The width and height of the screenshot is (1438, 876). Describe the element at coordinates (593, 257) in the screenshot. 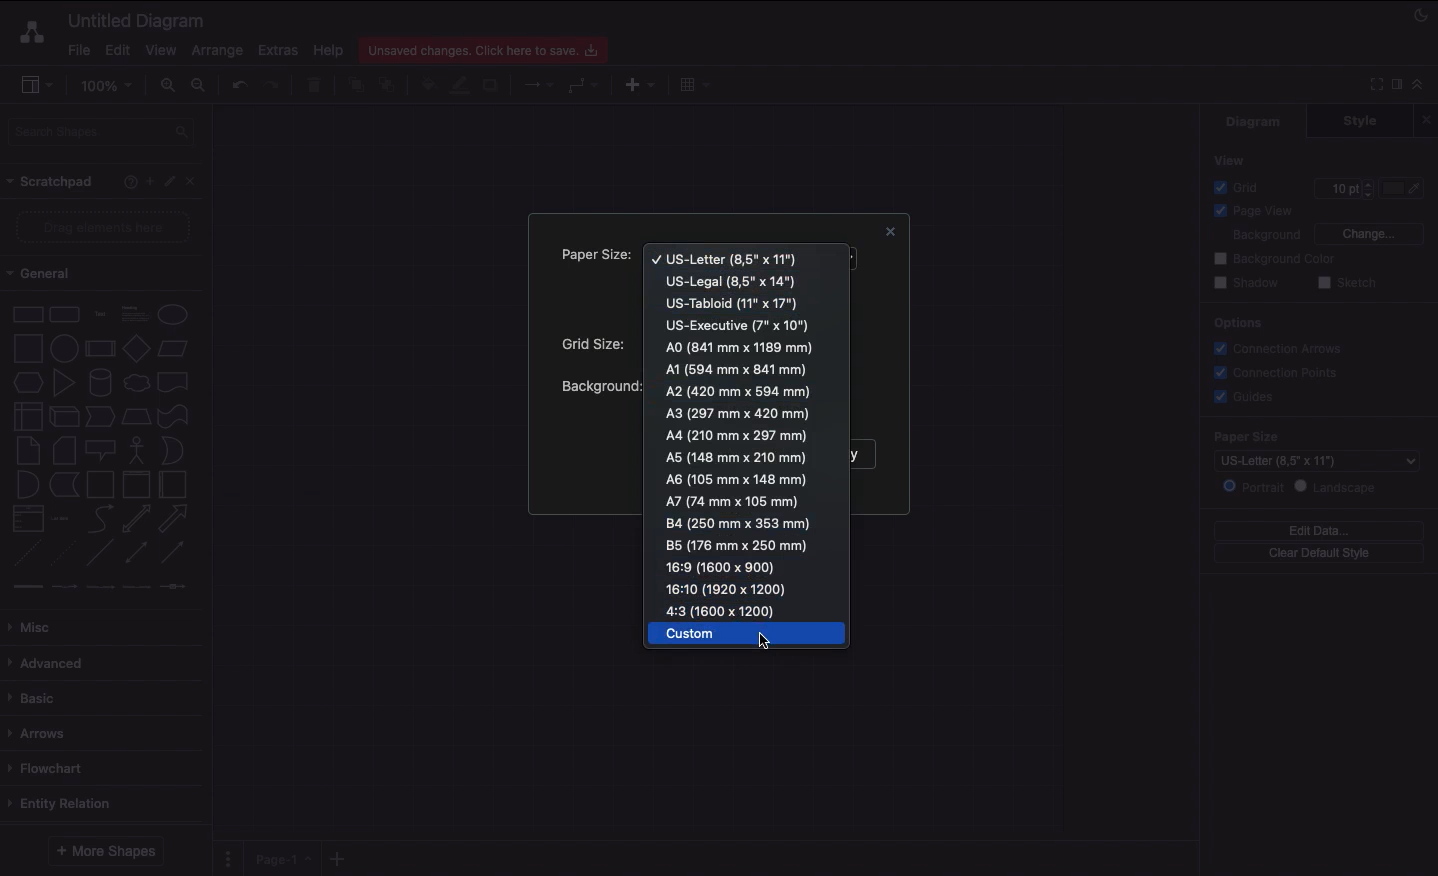

I see `Paper size` at that location.